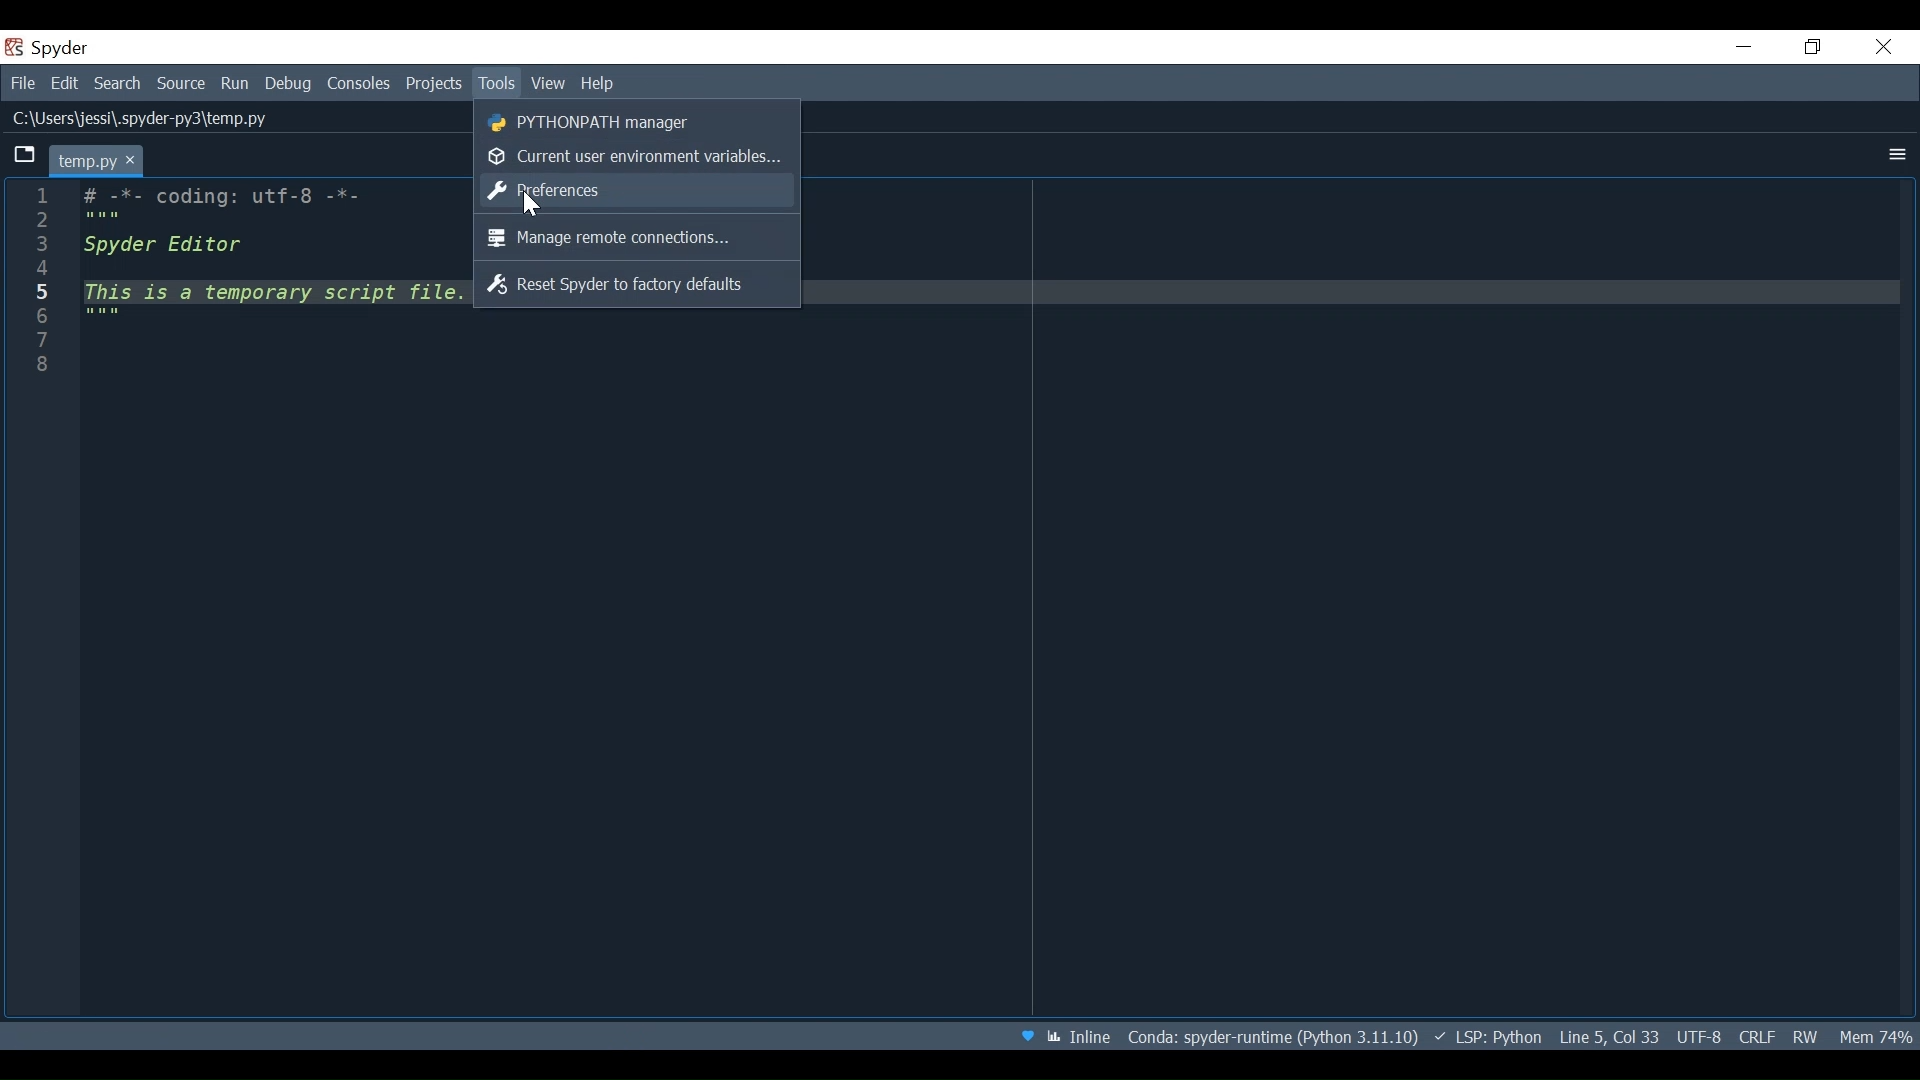 The width and height of the screenshot is (1920, 1080). What do you see at coordinates (1028, 1034) in the screenshot?
I see `Help Spyder` at bounding box center [1028, 1034].